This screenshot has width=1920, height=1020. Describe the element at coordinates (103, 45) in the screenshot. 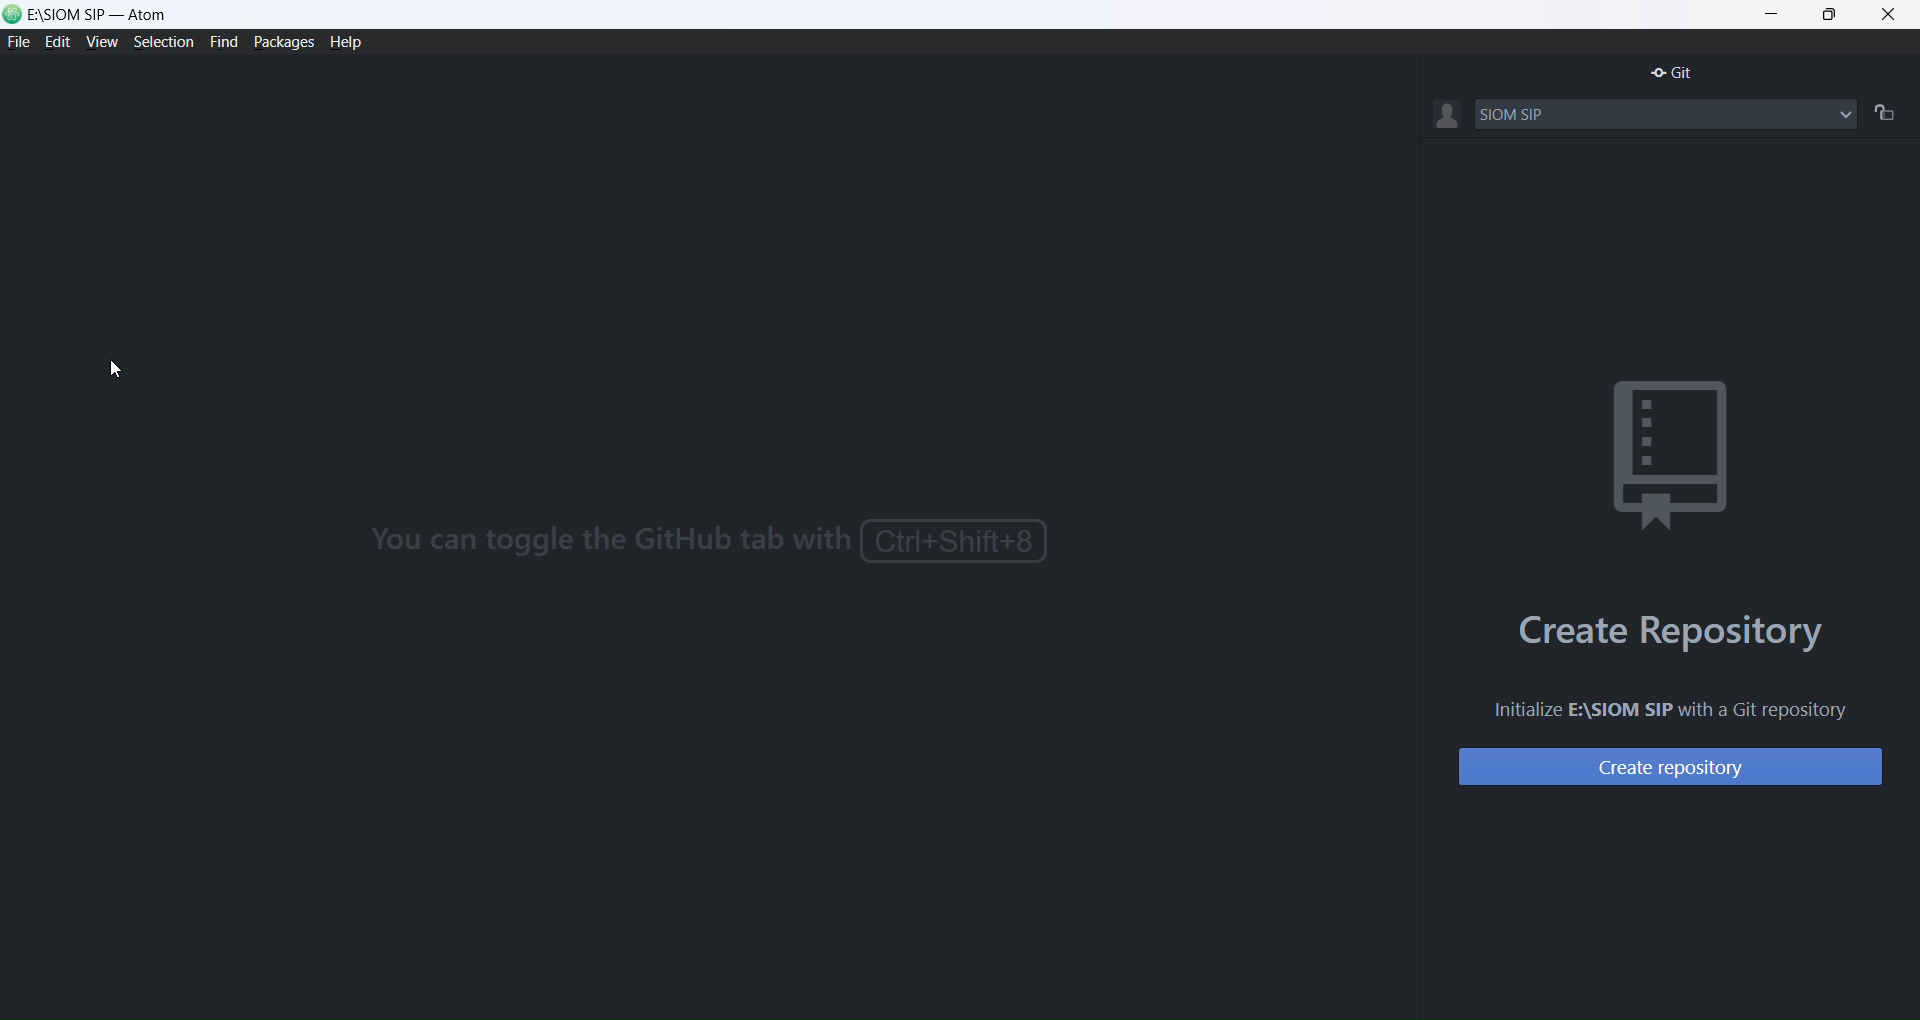

I see `view` at that location.